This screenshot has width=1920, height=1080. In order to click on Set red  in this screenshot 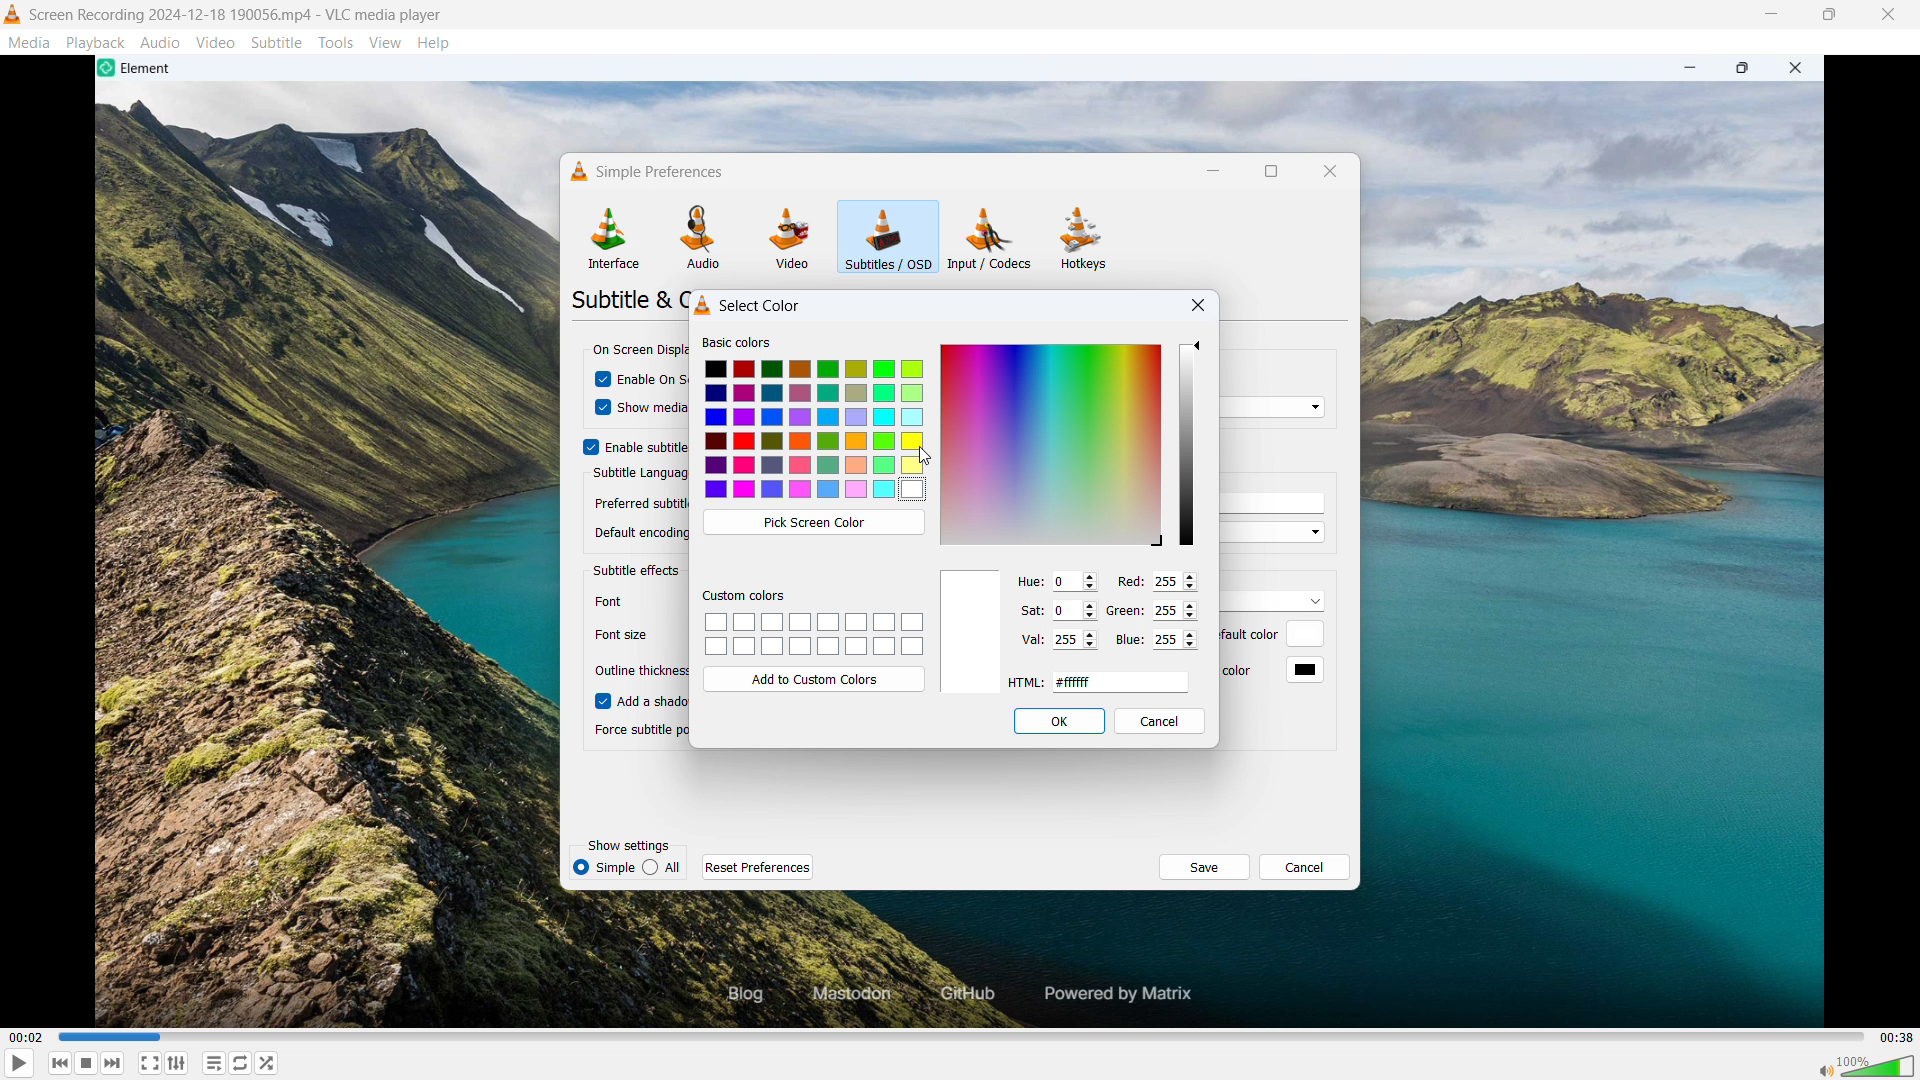, I will do `click(1173, 582)`.